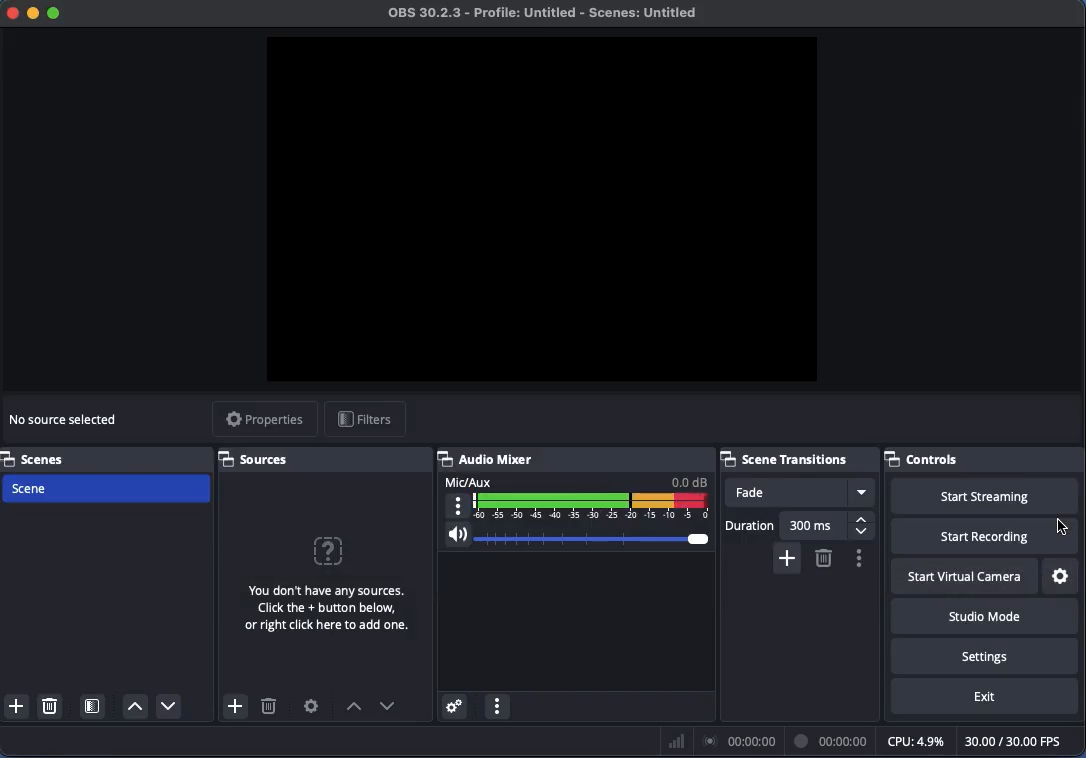 The height and width of the screenshot is (758, 1086). I want to click on Settings, so click(312, 706).